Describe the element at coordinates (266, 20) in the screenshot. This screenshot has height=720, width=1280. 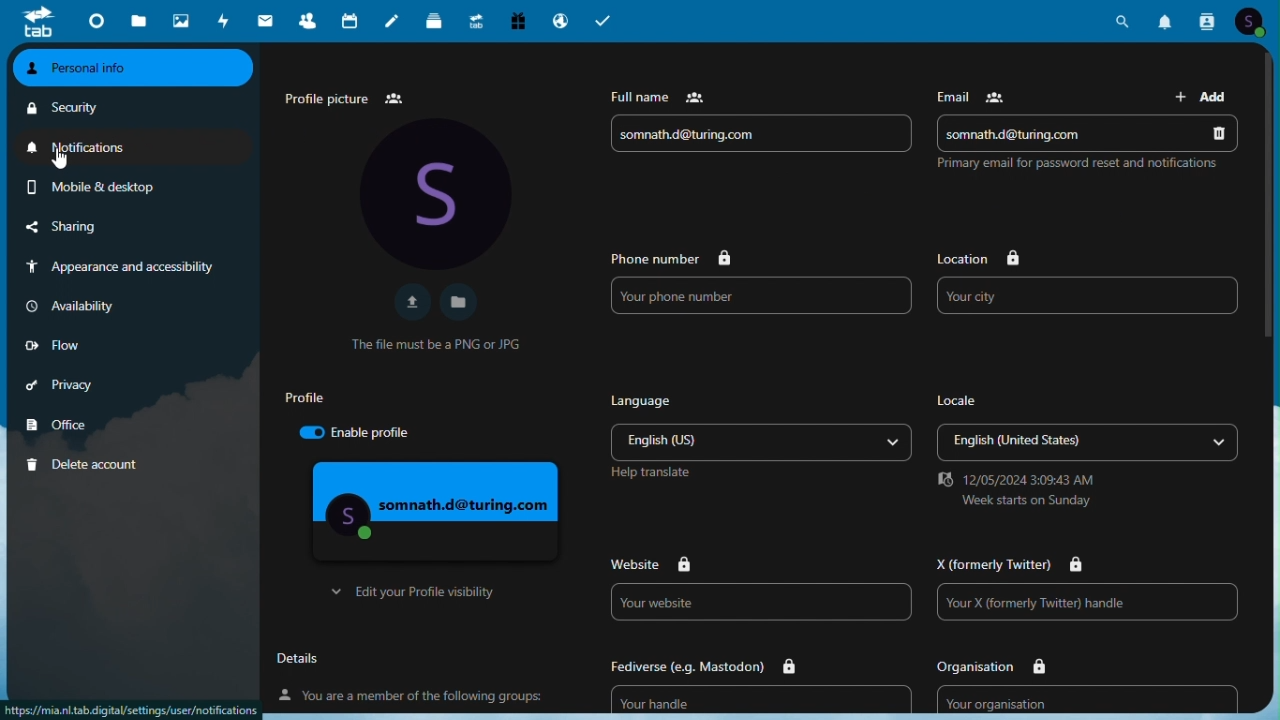
I see `mail` at that location.